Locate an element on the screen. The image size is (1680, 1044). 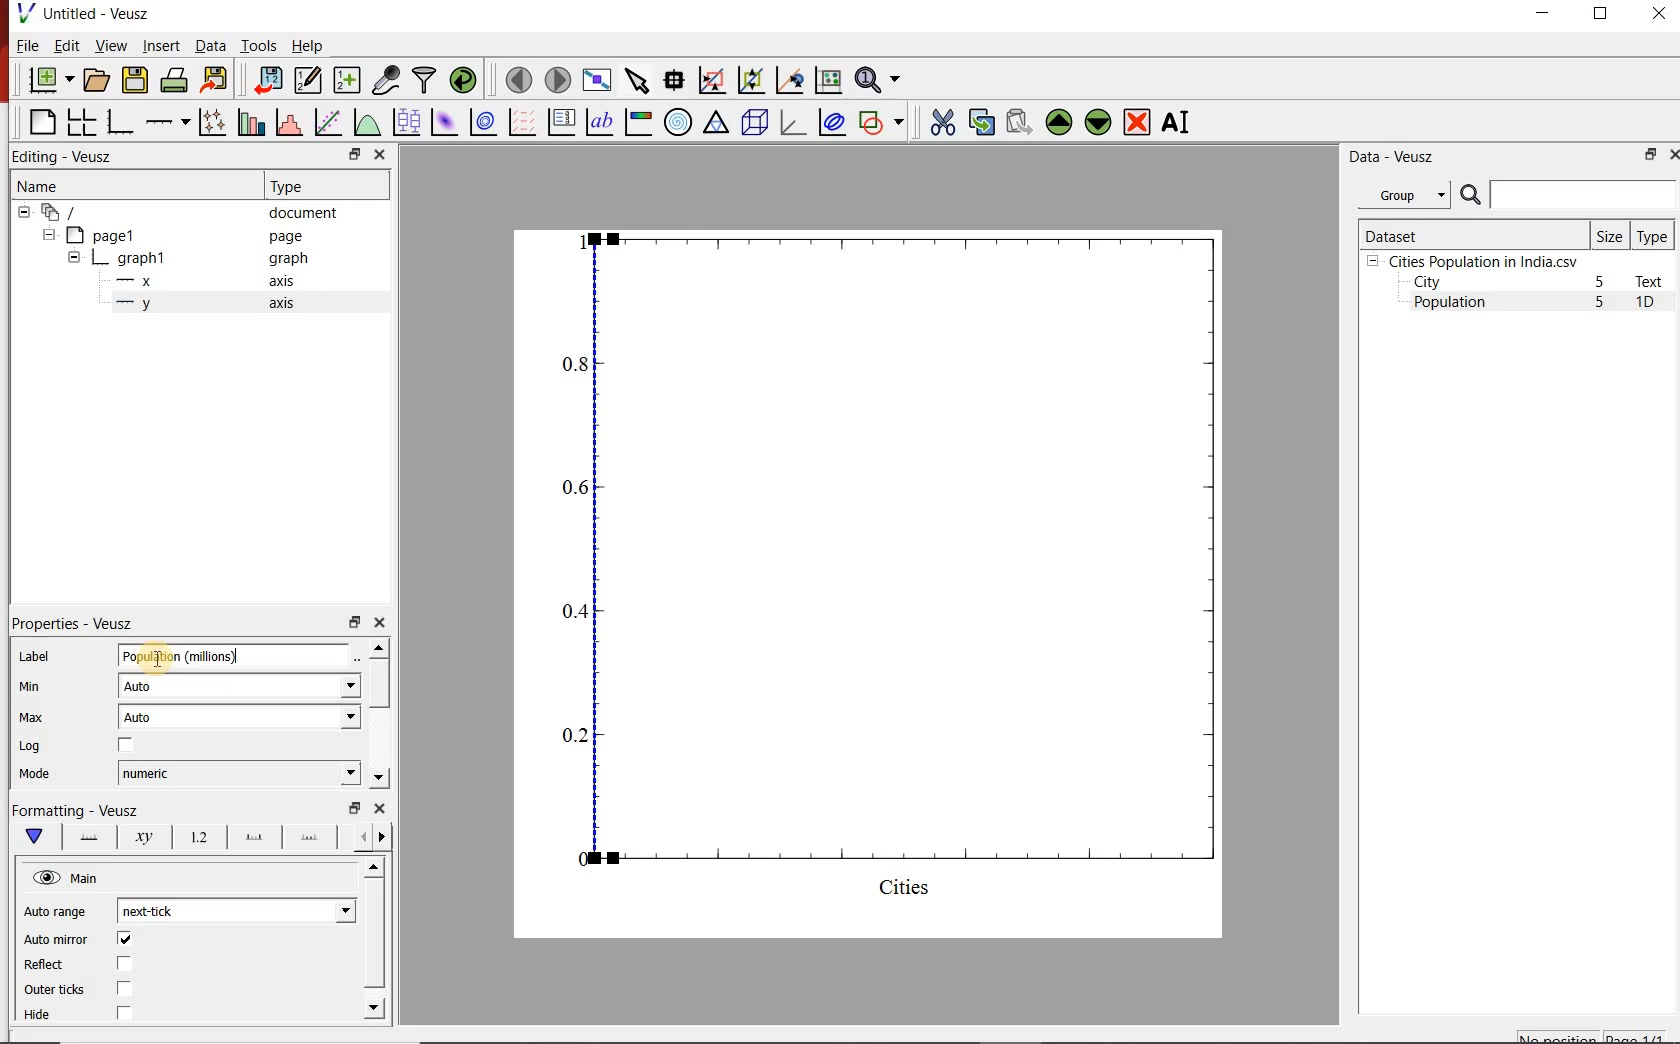
Properties - Veusz is located at coordinates (72, 624).